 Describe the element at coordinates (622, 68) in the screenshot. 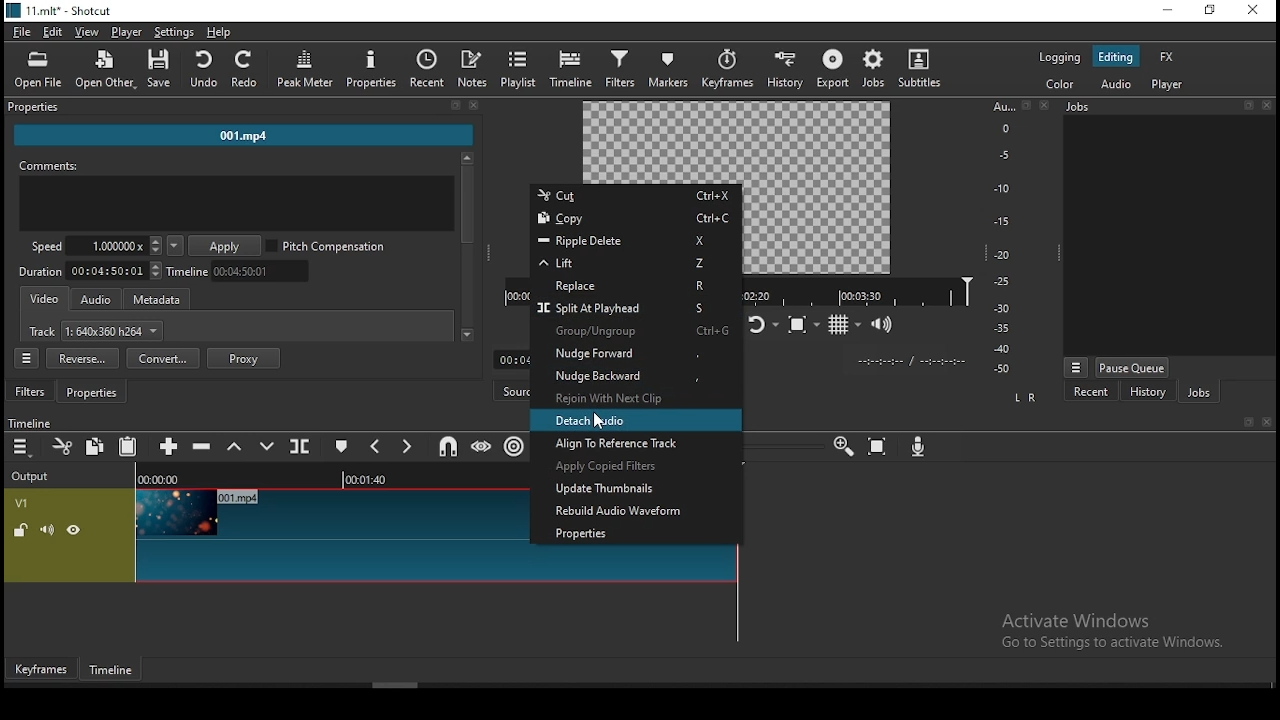

I see `filters` at that location.